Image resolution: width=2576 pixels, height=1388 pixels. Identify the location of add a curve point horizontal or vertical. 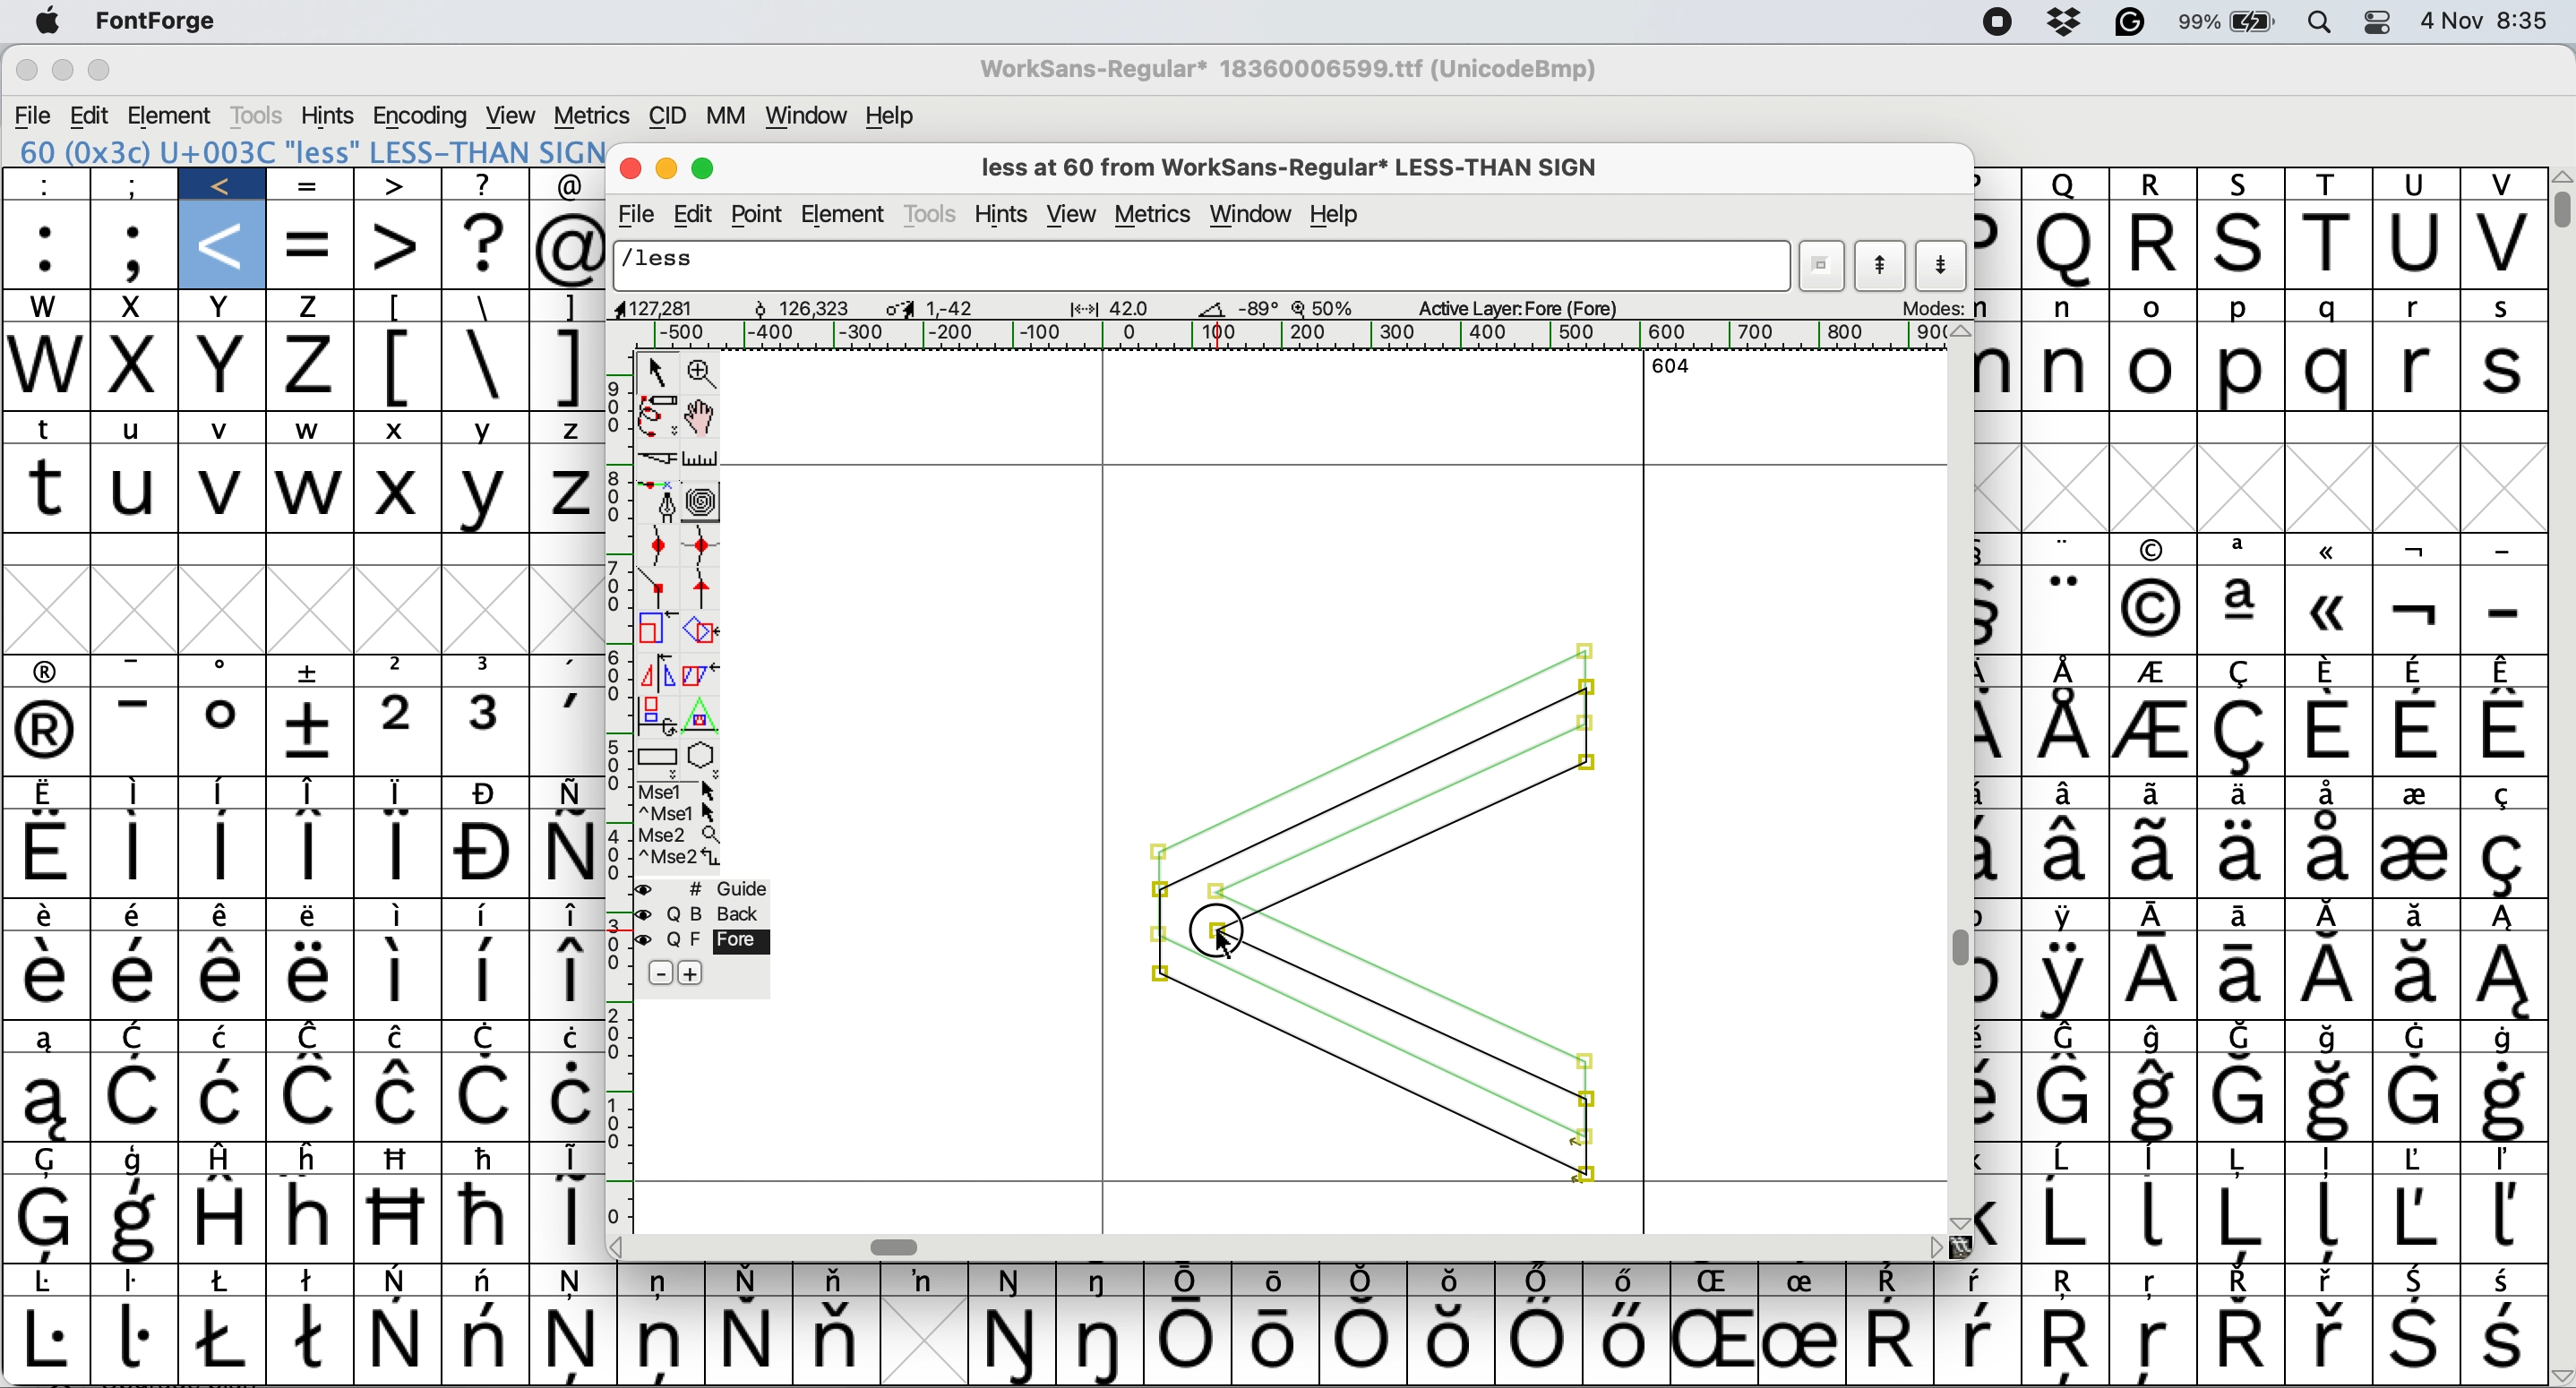
(704, 542).